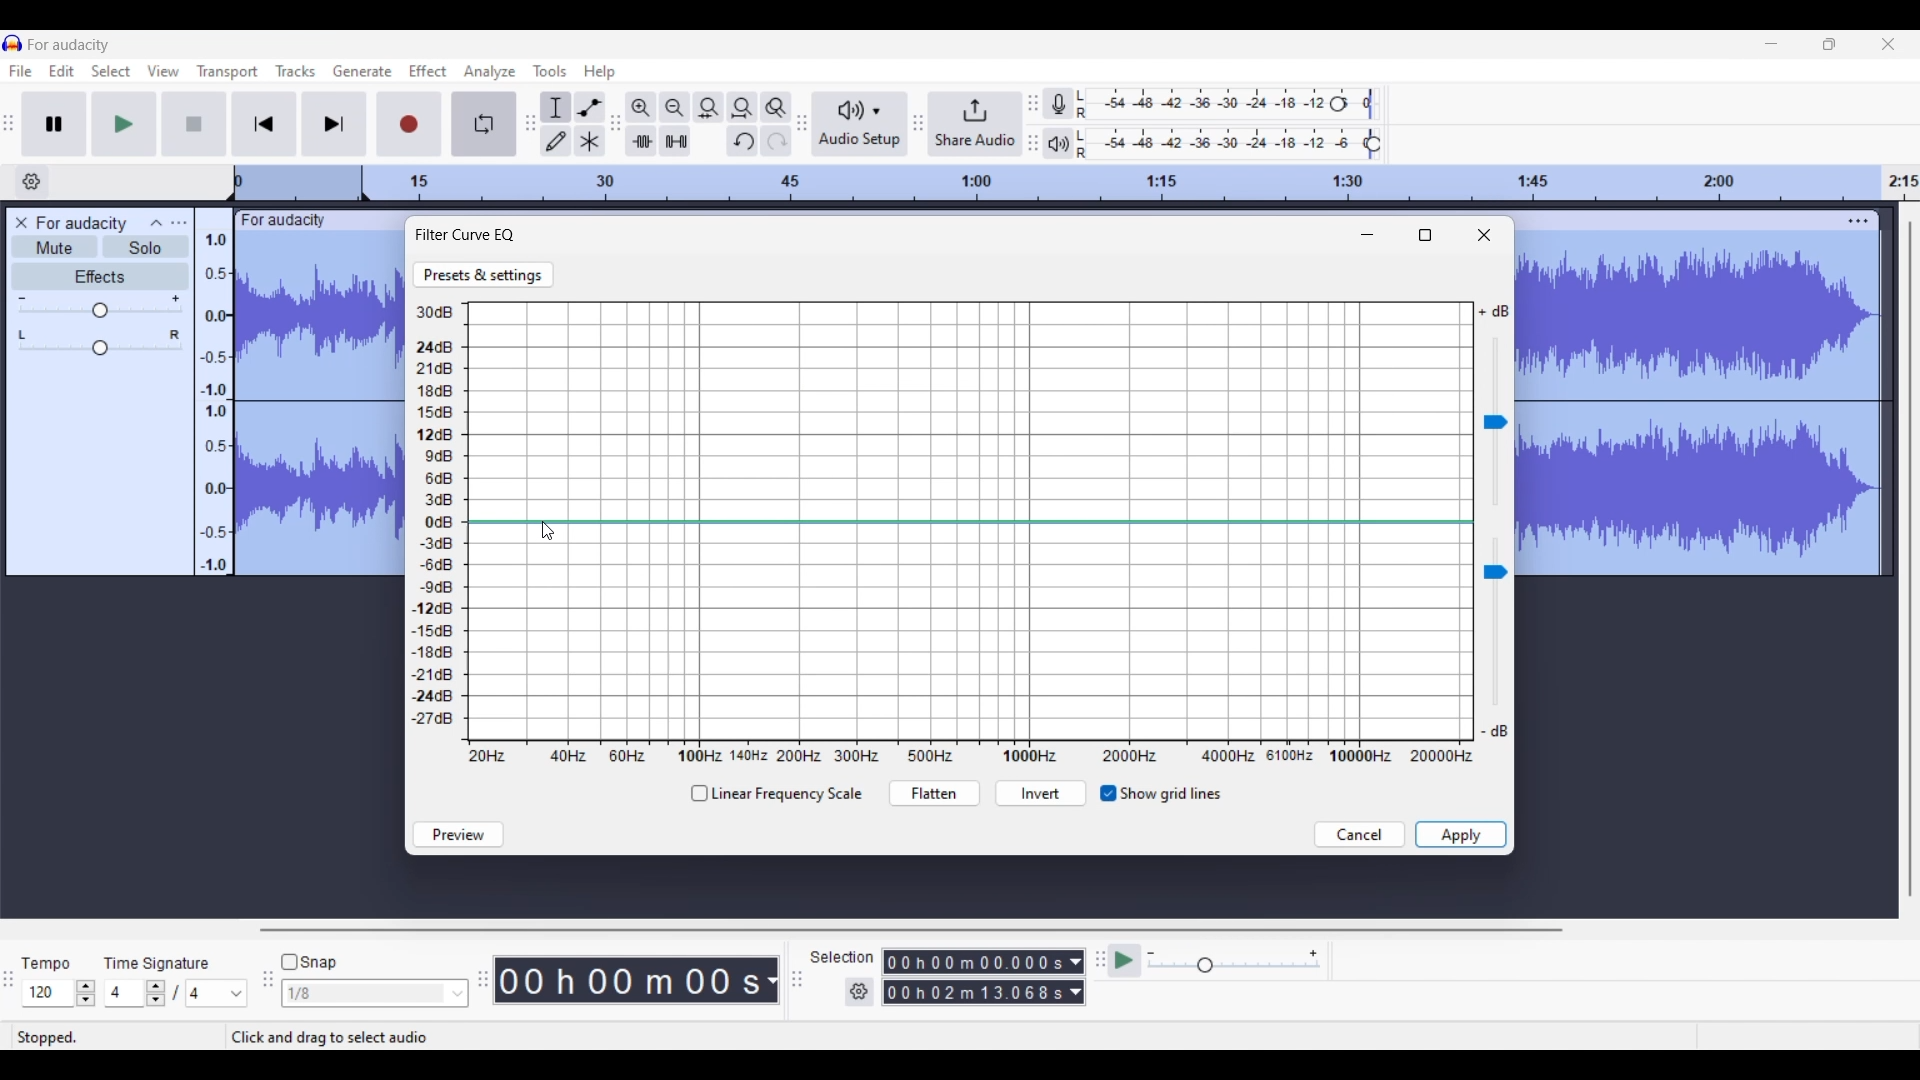  I want to click on Trim audio outside selection, so click(641, 140).